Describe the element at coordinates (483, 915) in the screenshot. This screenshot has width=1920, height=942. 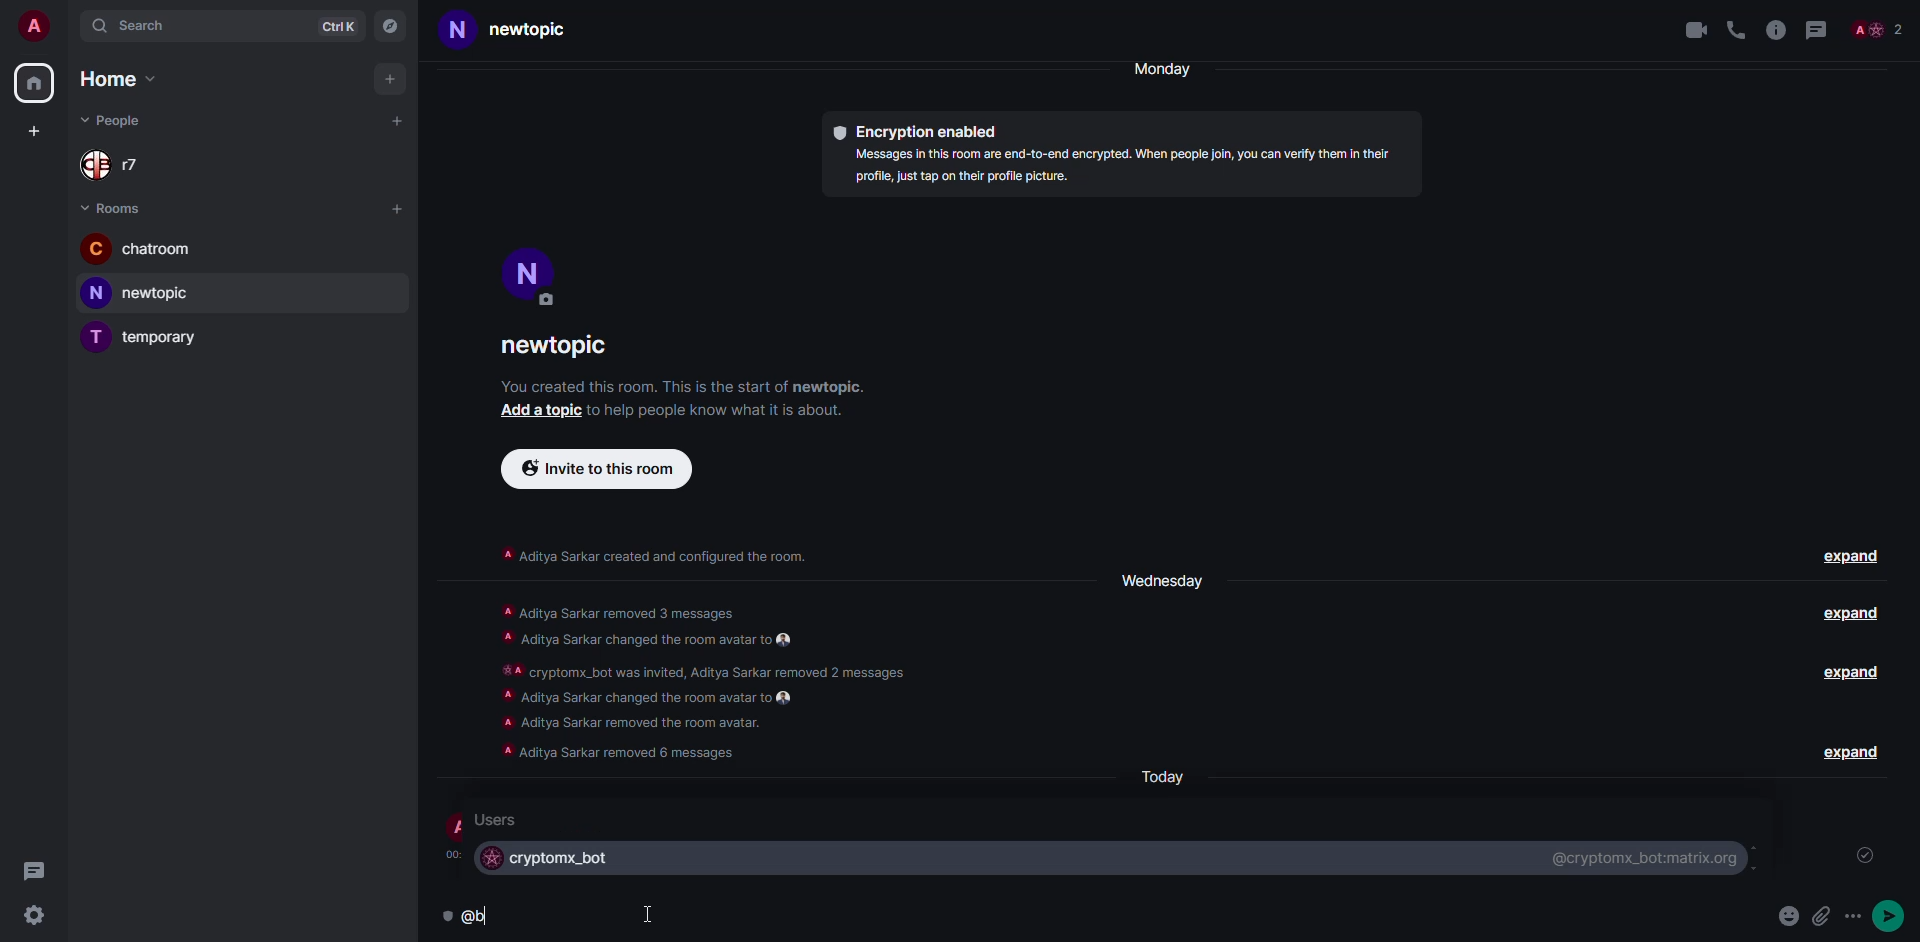
I see `@b` at that location.